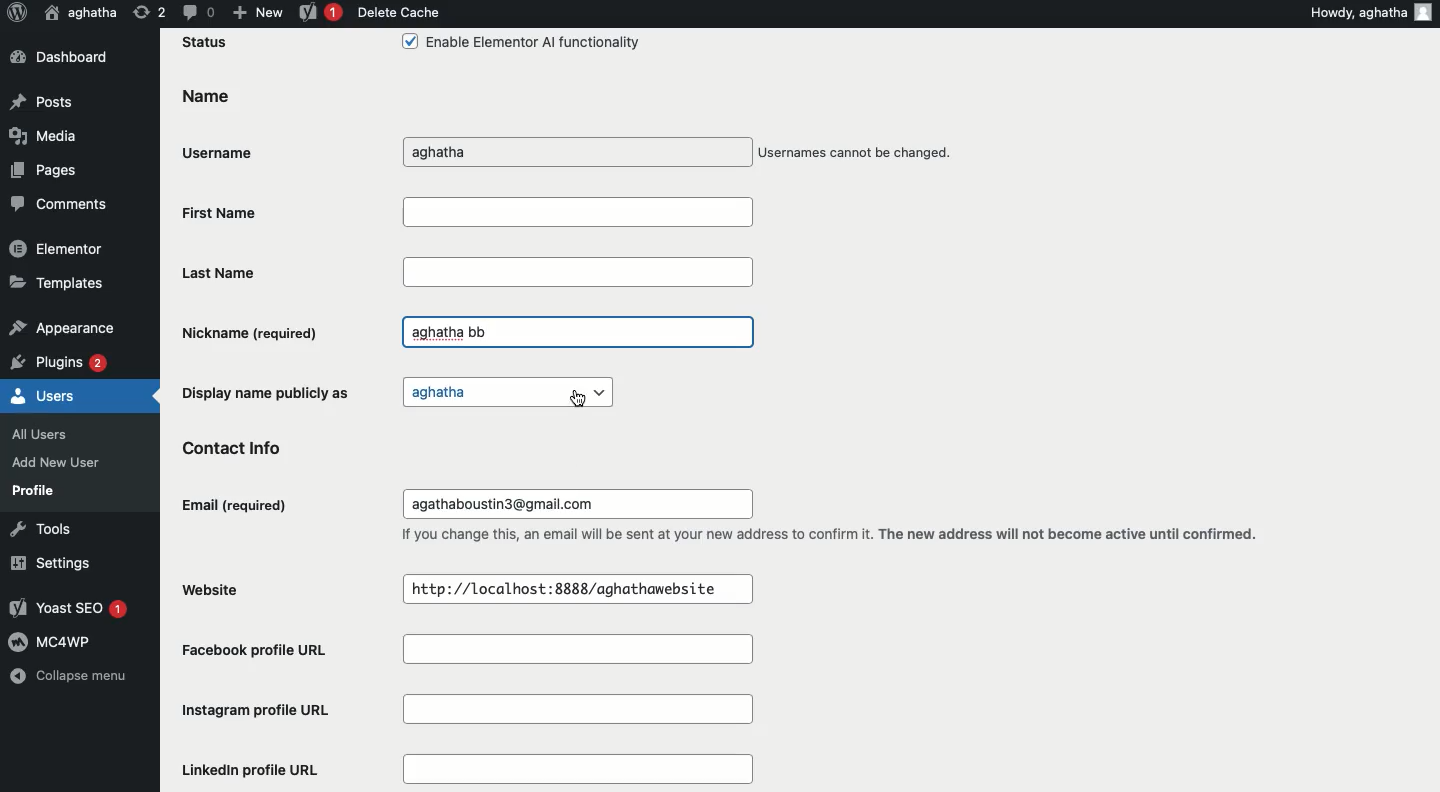  What do you see at coordinates (44, 394) in the screenshot?
I see `Users` at bounding box center [44, 394].